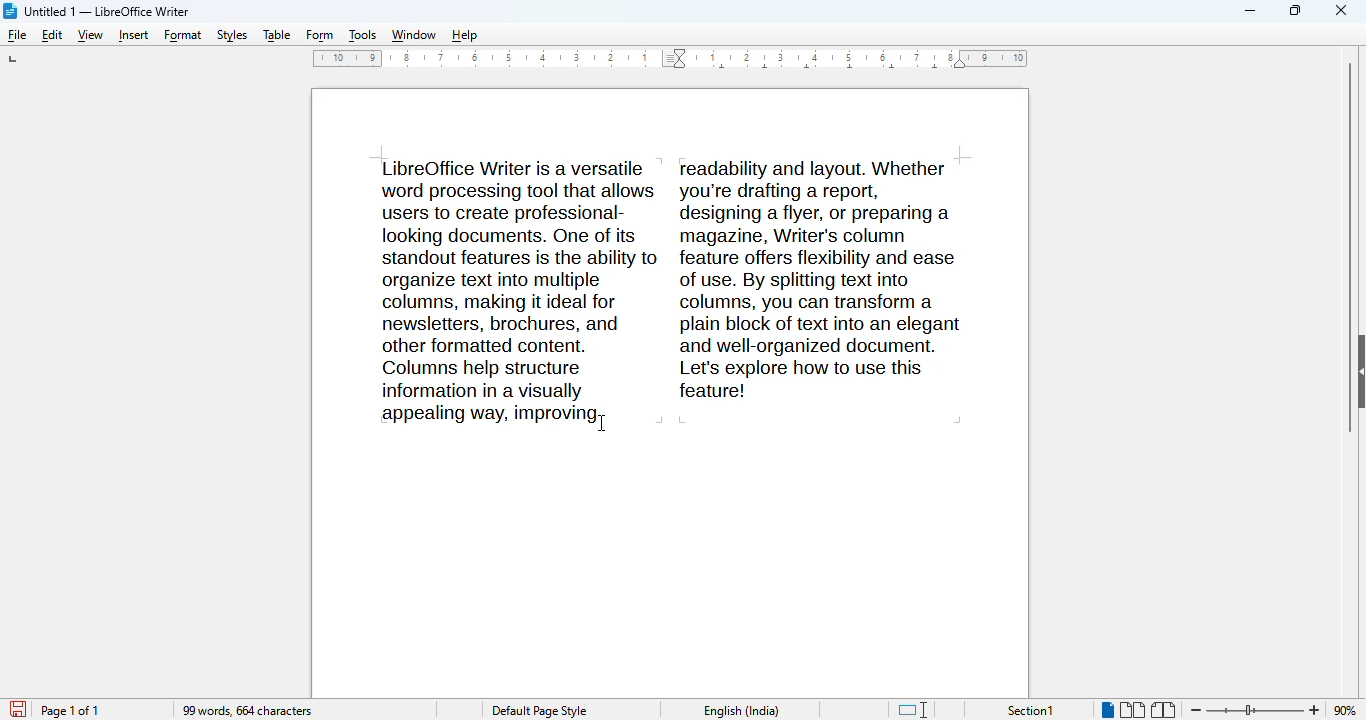  I want to click on view, so click(90, 36).